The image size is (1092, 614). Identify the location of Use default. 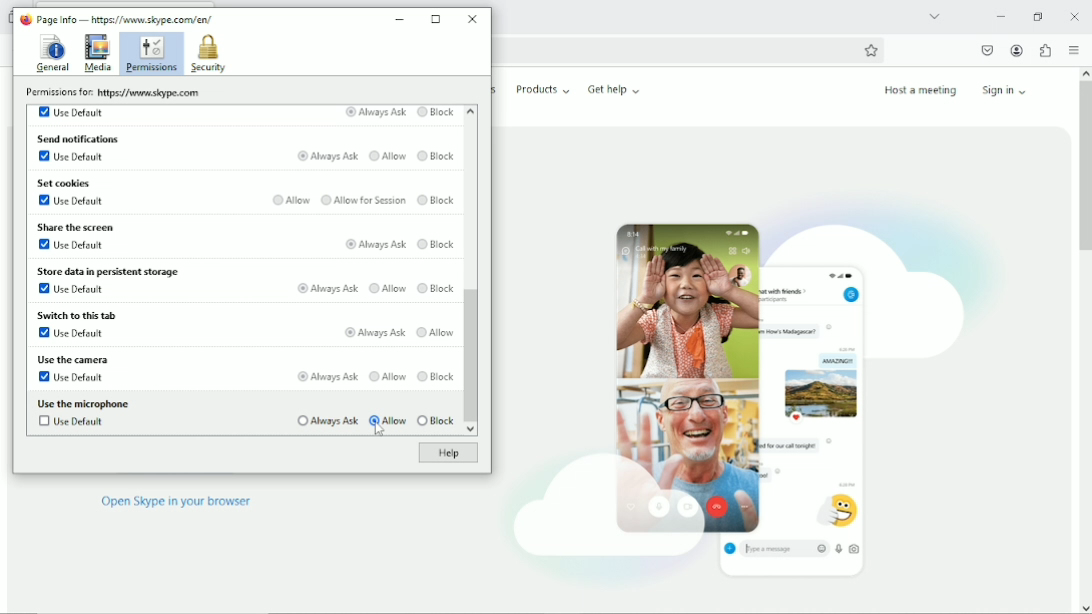
(70, 244).